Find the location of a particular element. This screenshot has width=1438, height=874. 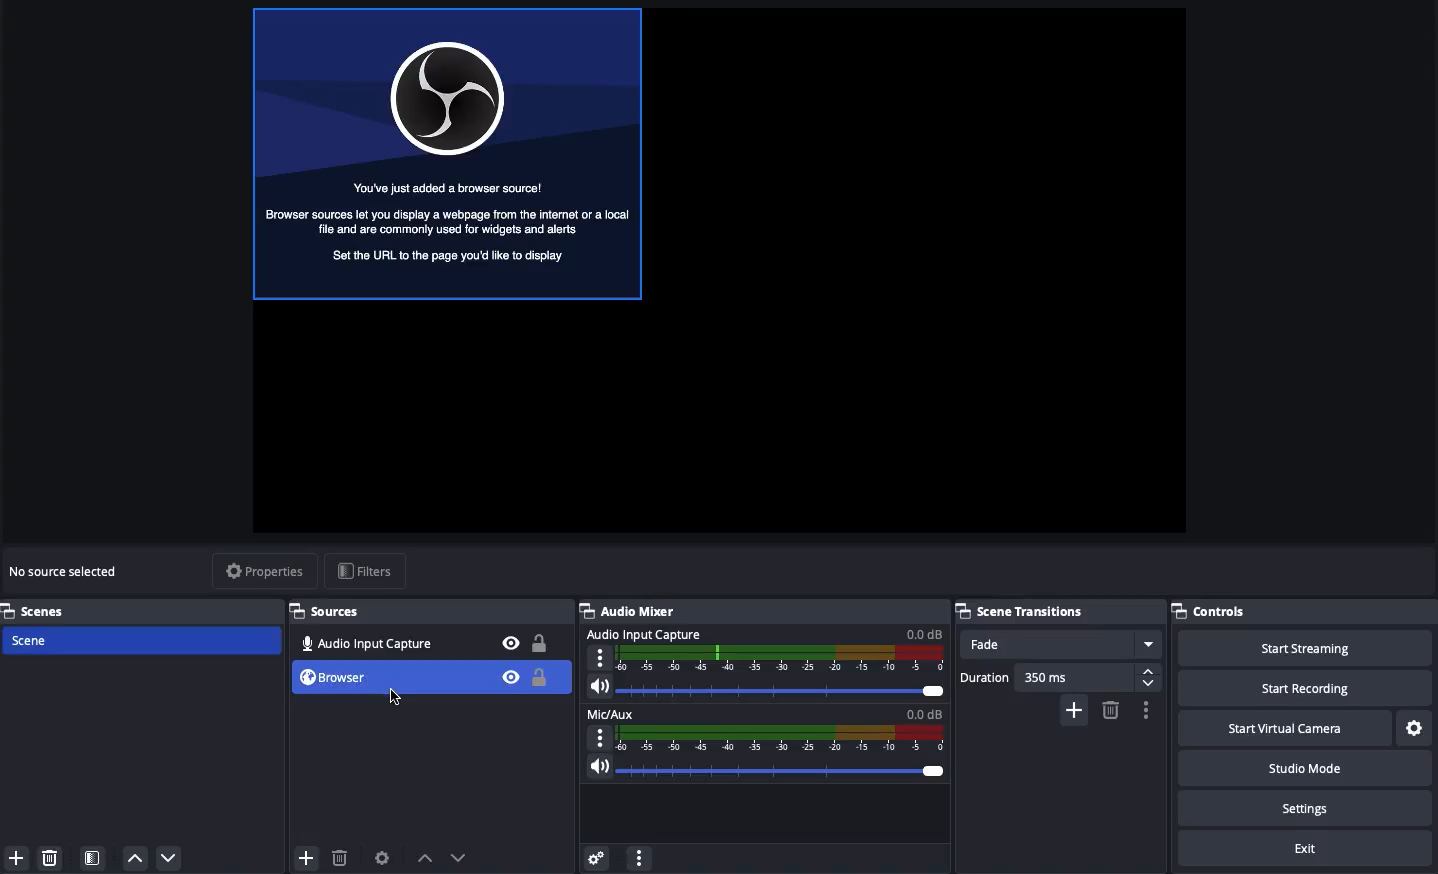

Properties is located at coordinates (266, 570).